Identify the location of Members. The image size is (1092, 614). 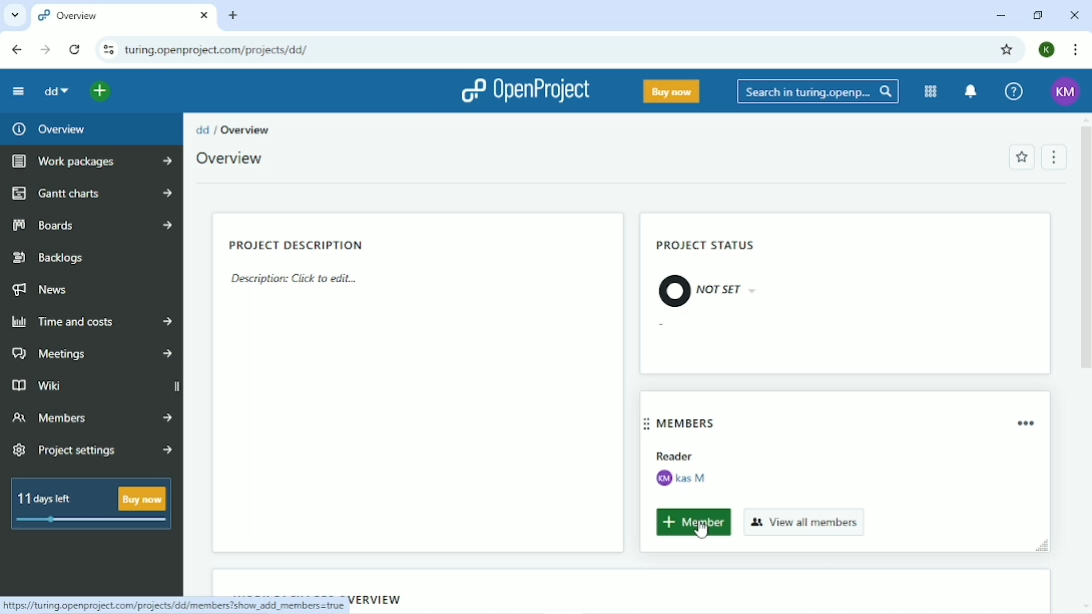
(90, 418).